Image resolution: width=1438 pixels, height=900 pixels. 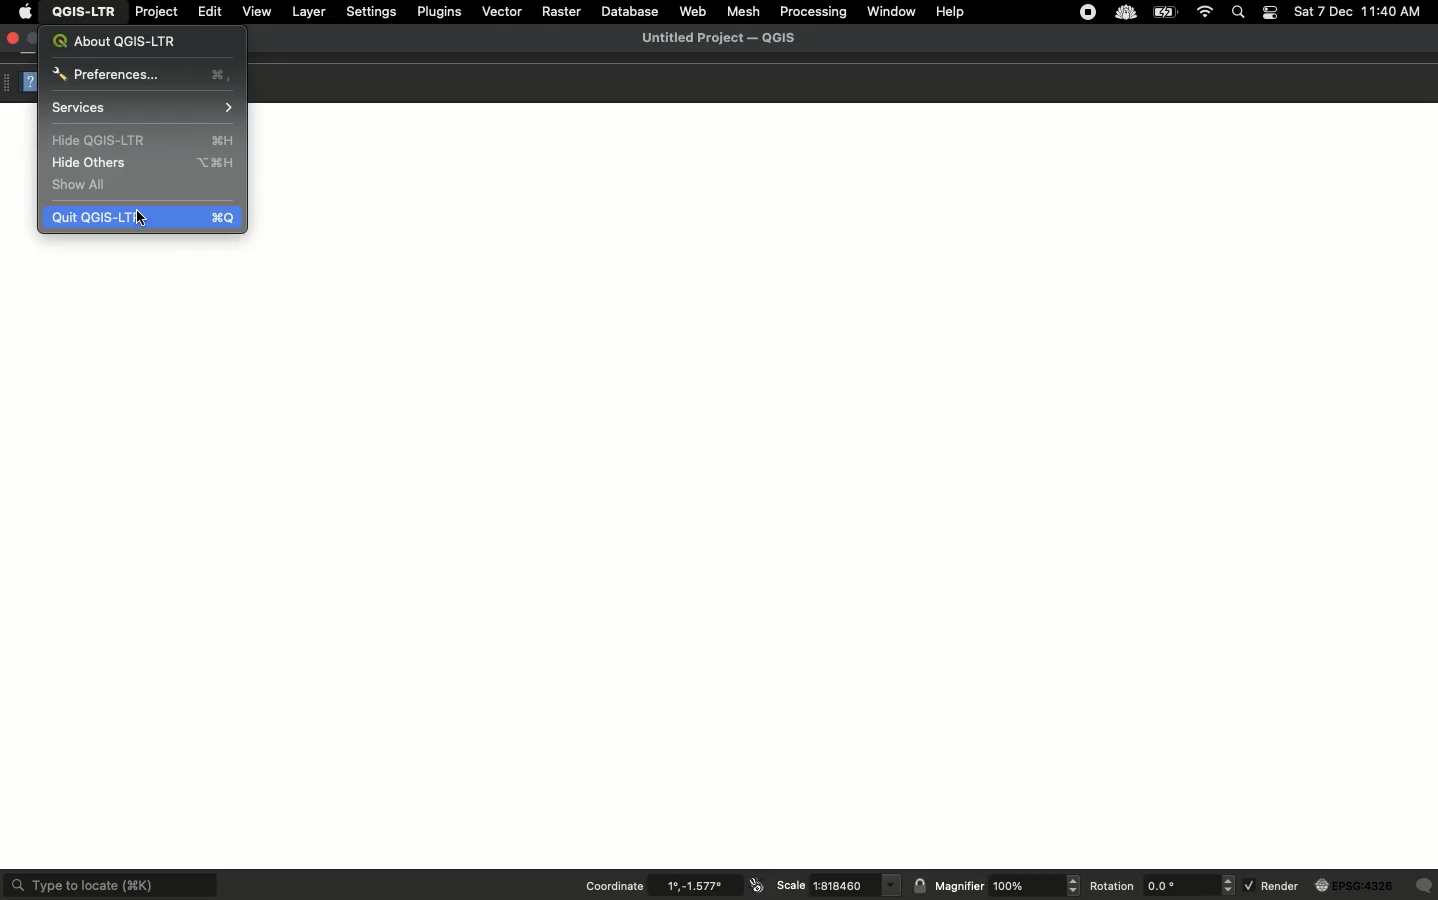 What do you see at coordinates (84, 12) in the screenshot?
I see `QGIS` at bounding box center [84, 12].